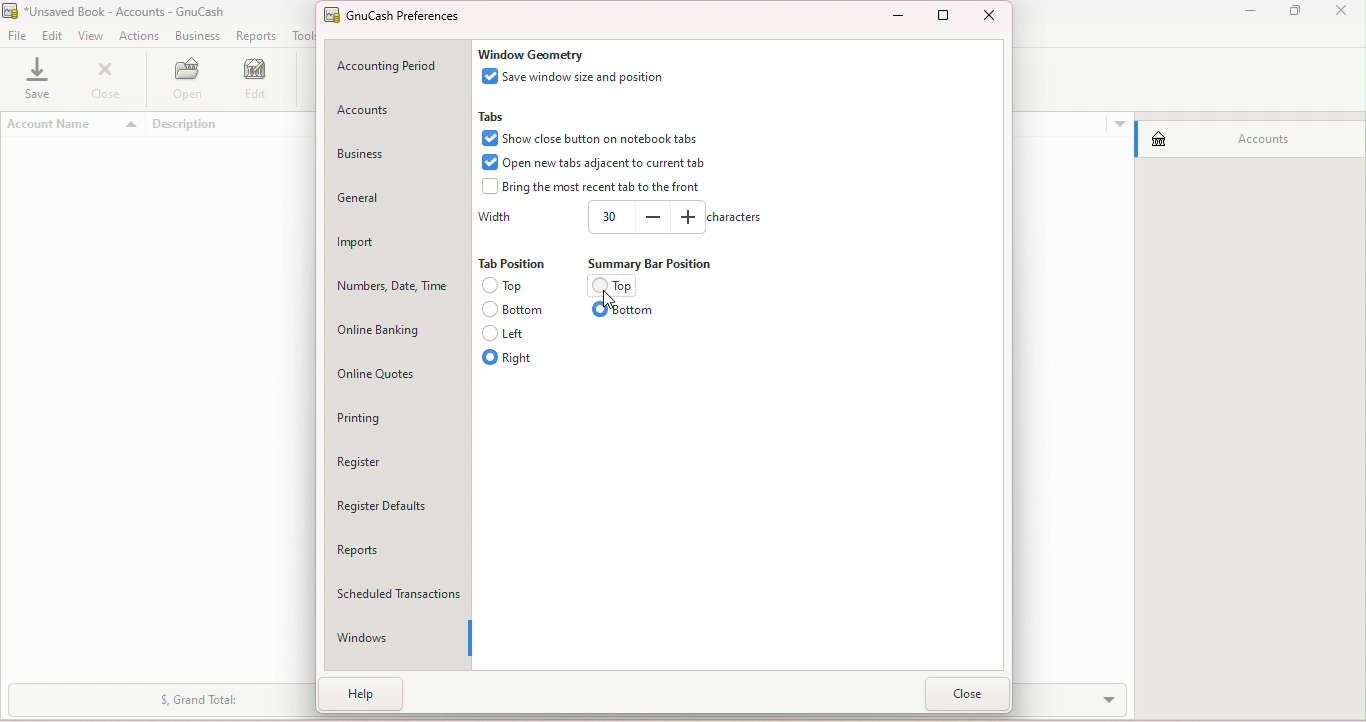 Image resolution: width=1366 pixels, height=722 pixels. What do you see at coordinates (661, 263) in the screenshot?
I see `Summary position` at bounding box center [661, 263].